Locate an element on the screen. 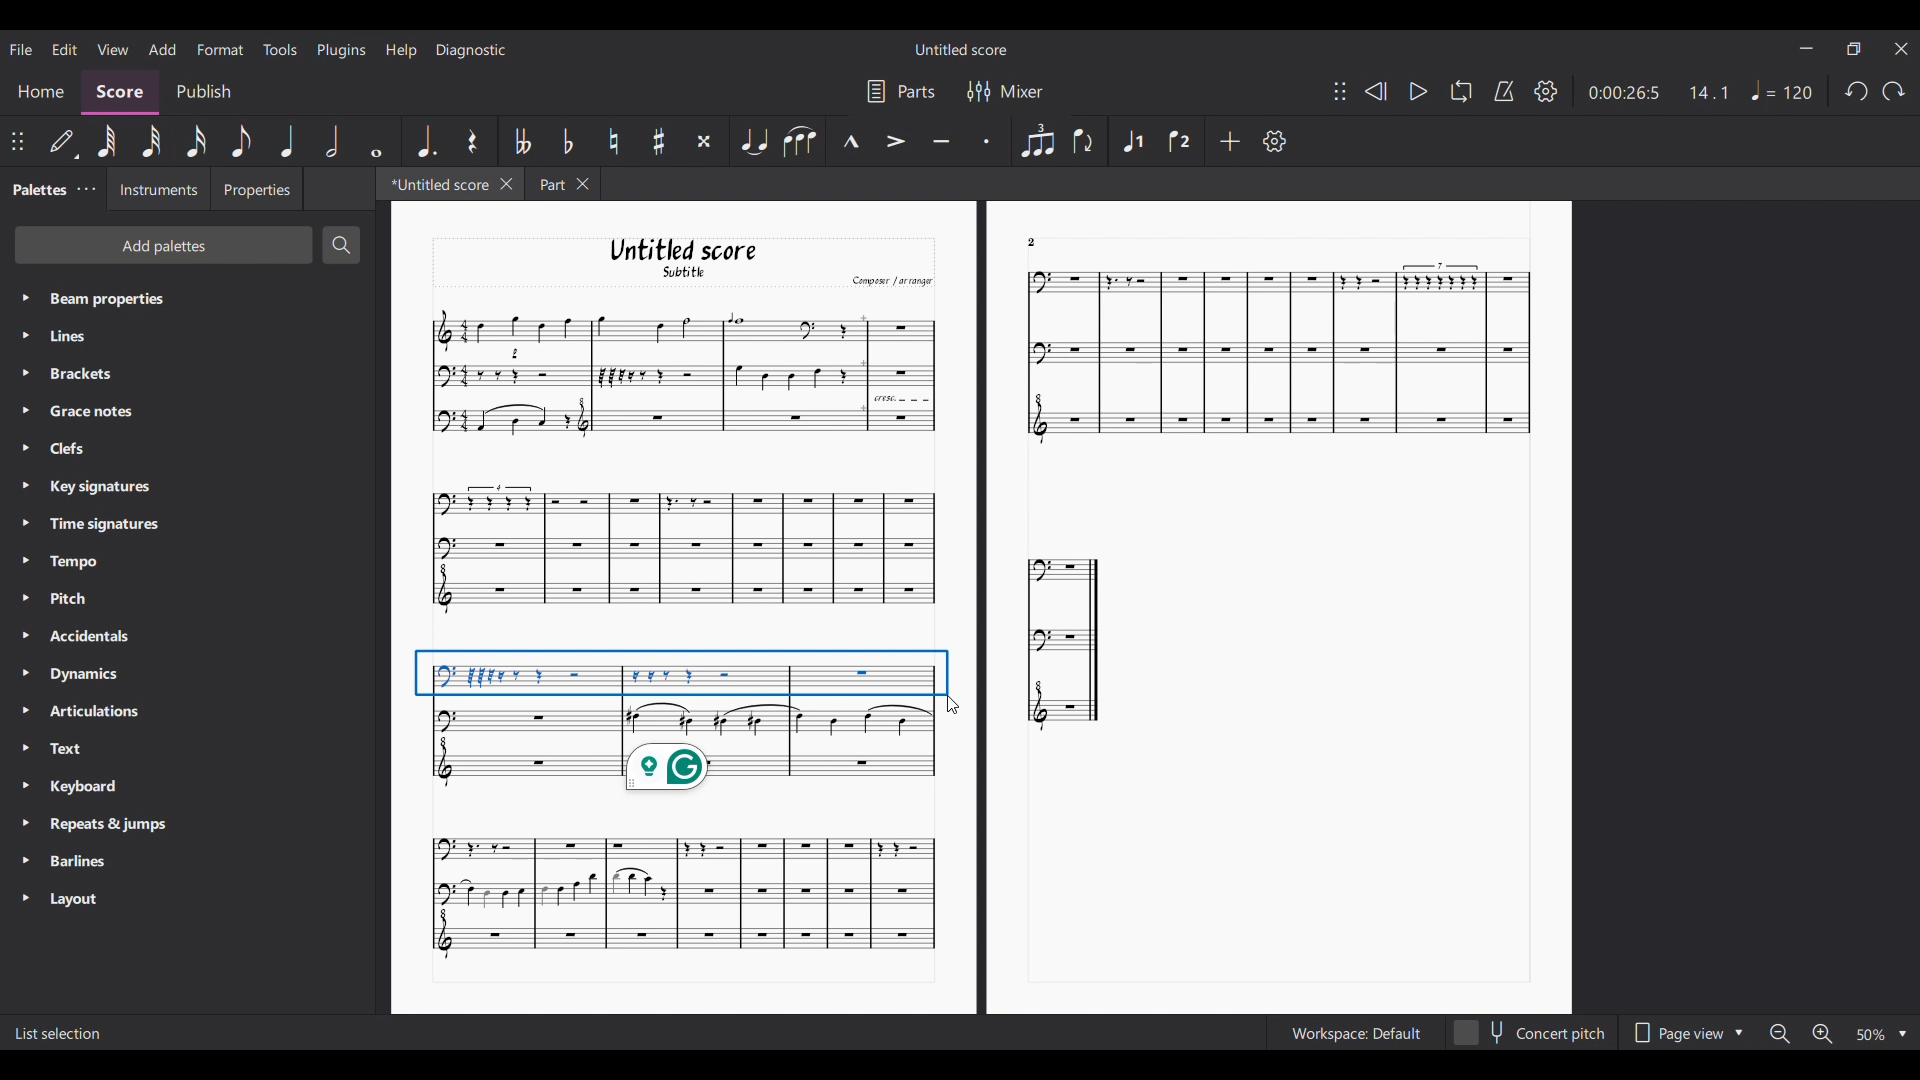  > Beam properties is located at coordinates (95, 298).